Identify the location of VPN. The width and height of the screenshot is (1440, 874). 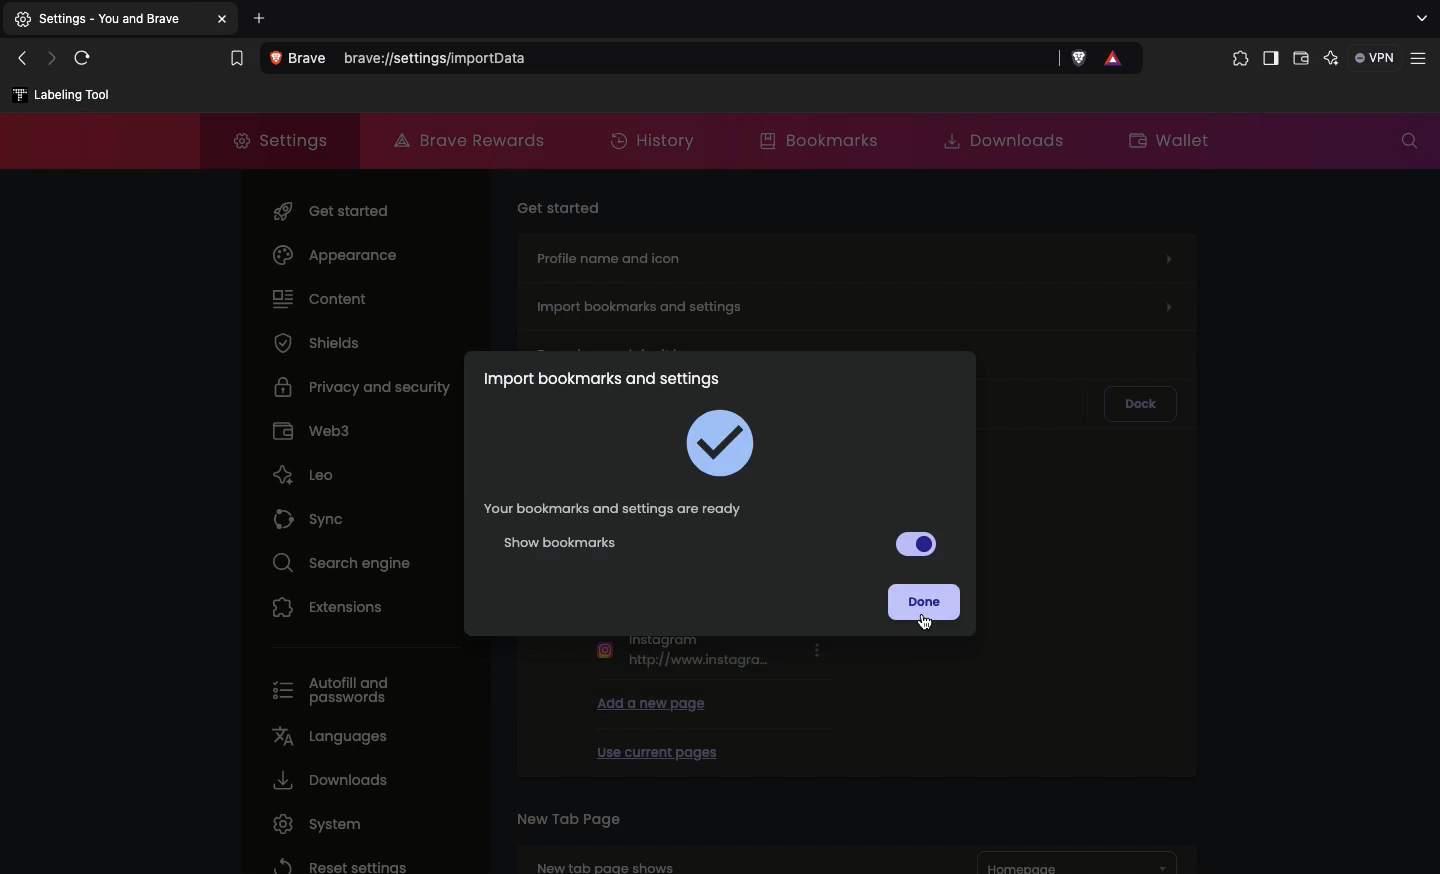
(1376, 57).